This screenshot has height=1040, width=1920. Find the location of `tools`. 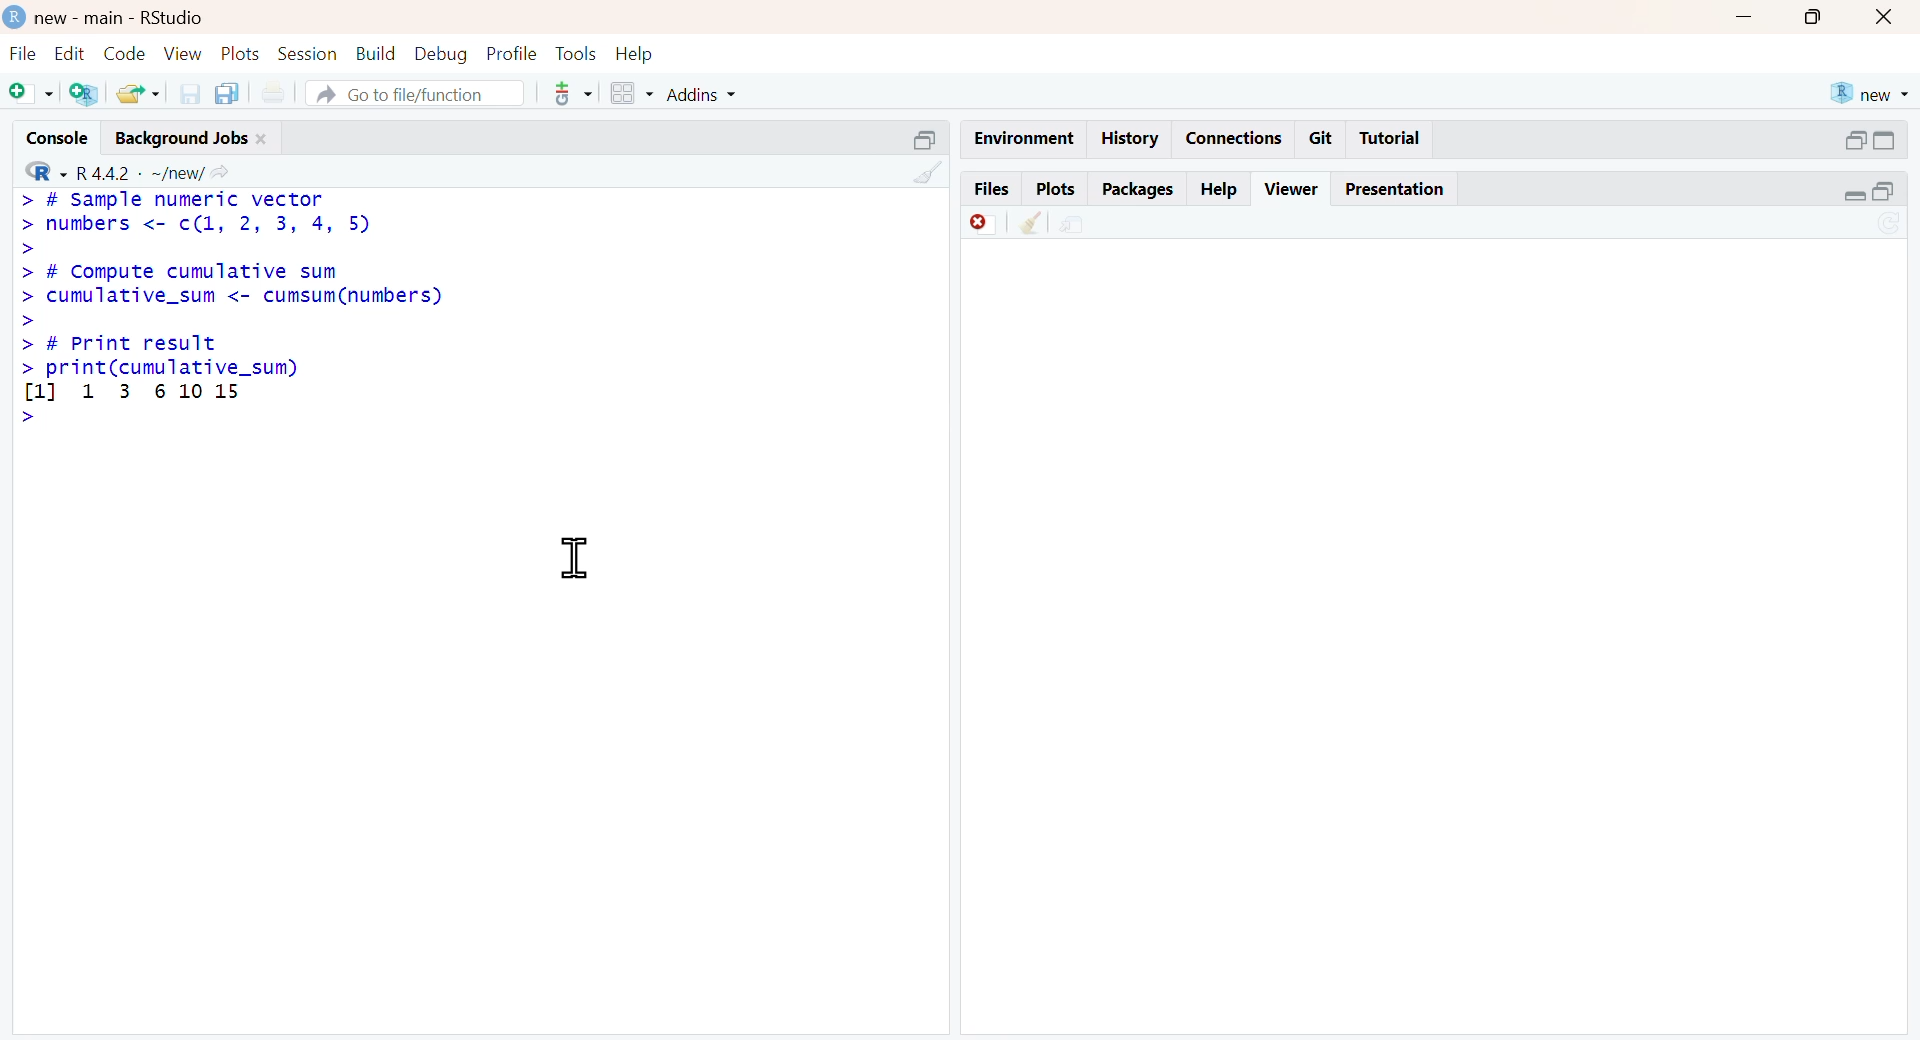

tools is located at coordinates (575, 93).